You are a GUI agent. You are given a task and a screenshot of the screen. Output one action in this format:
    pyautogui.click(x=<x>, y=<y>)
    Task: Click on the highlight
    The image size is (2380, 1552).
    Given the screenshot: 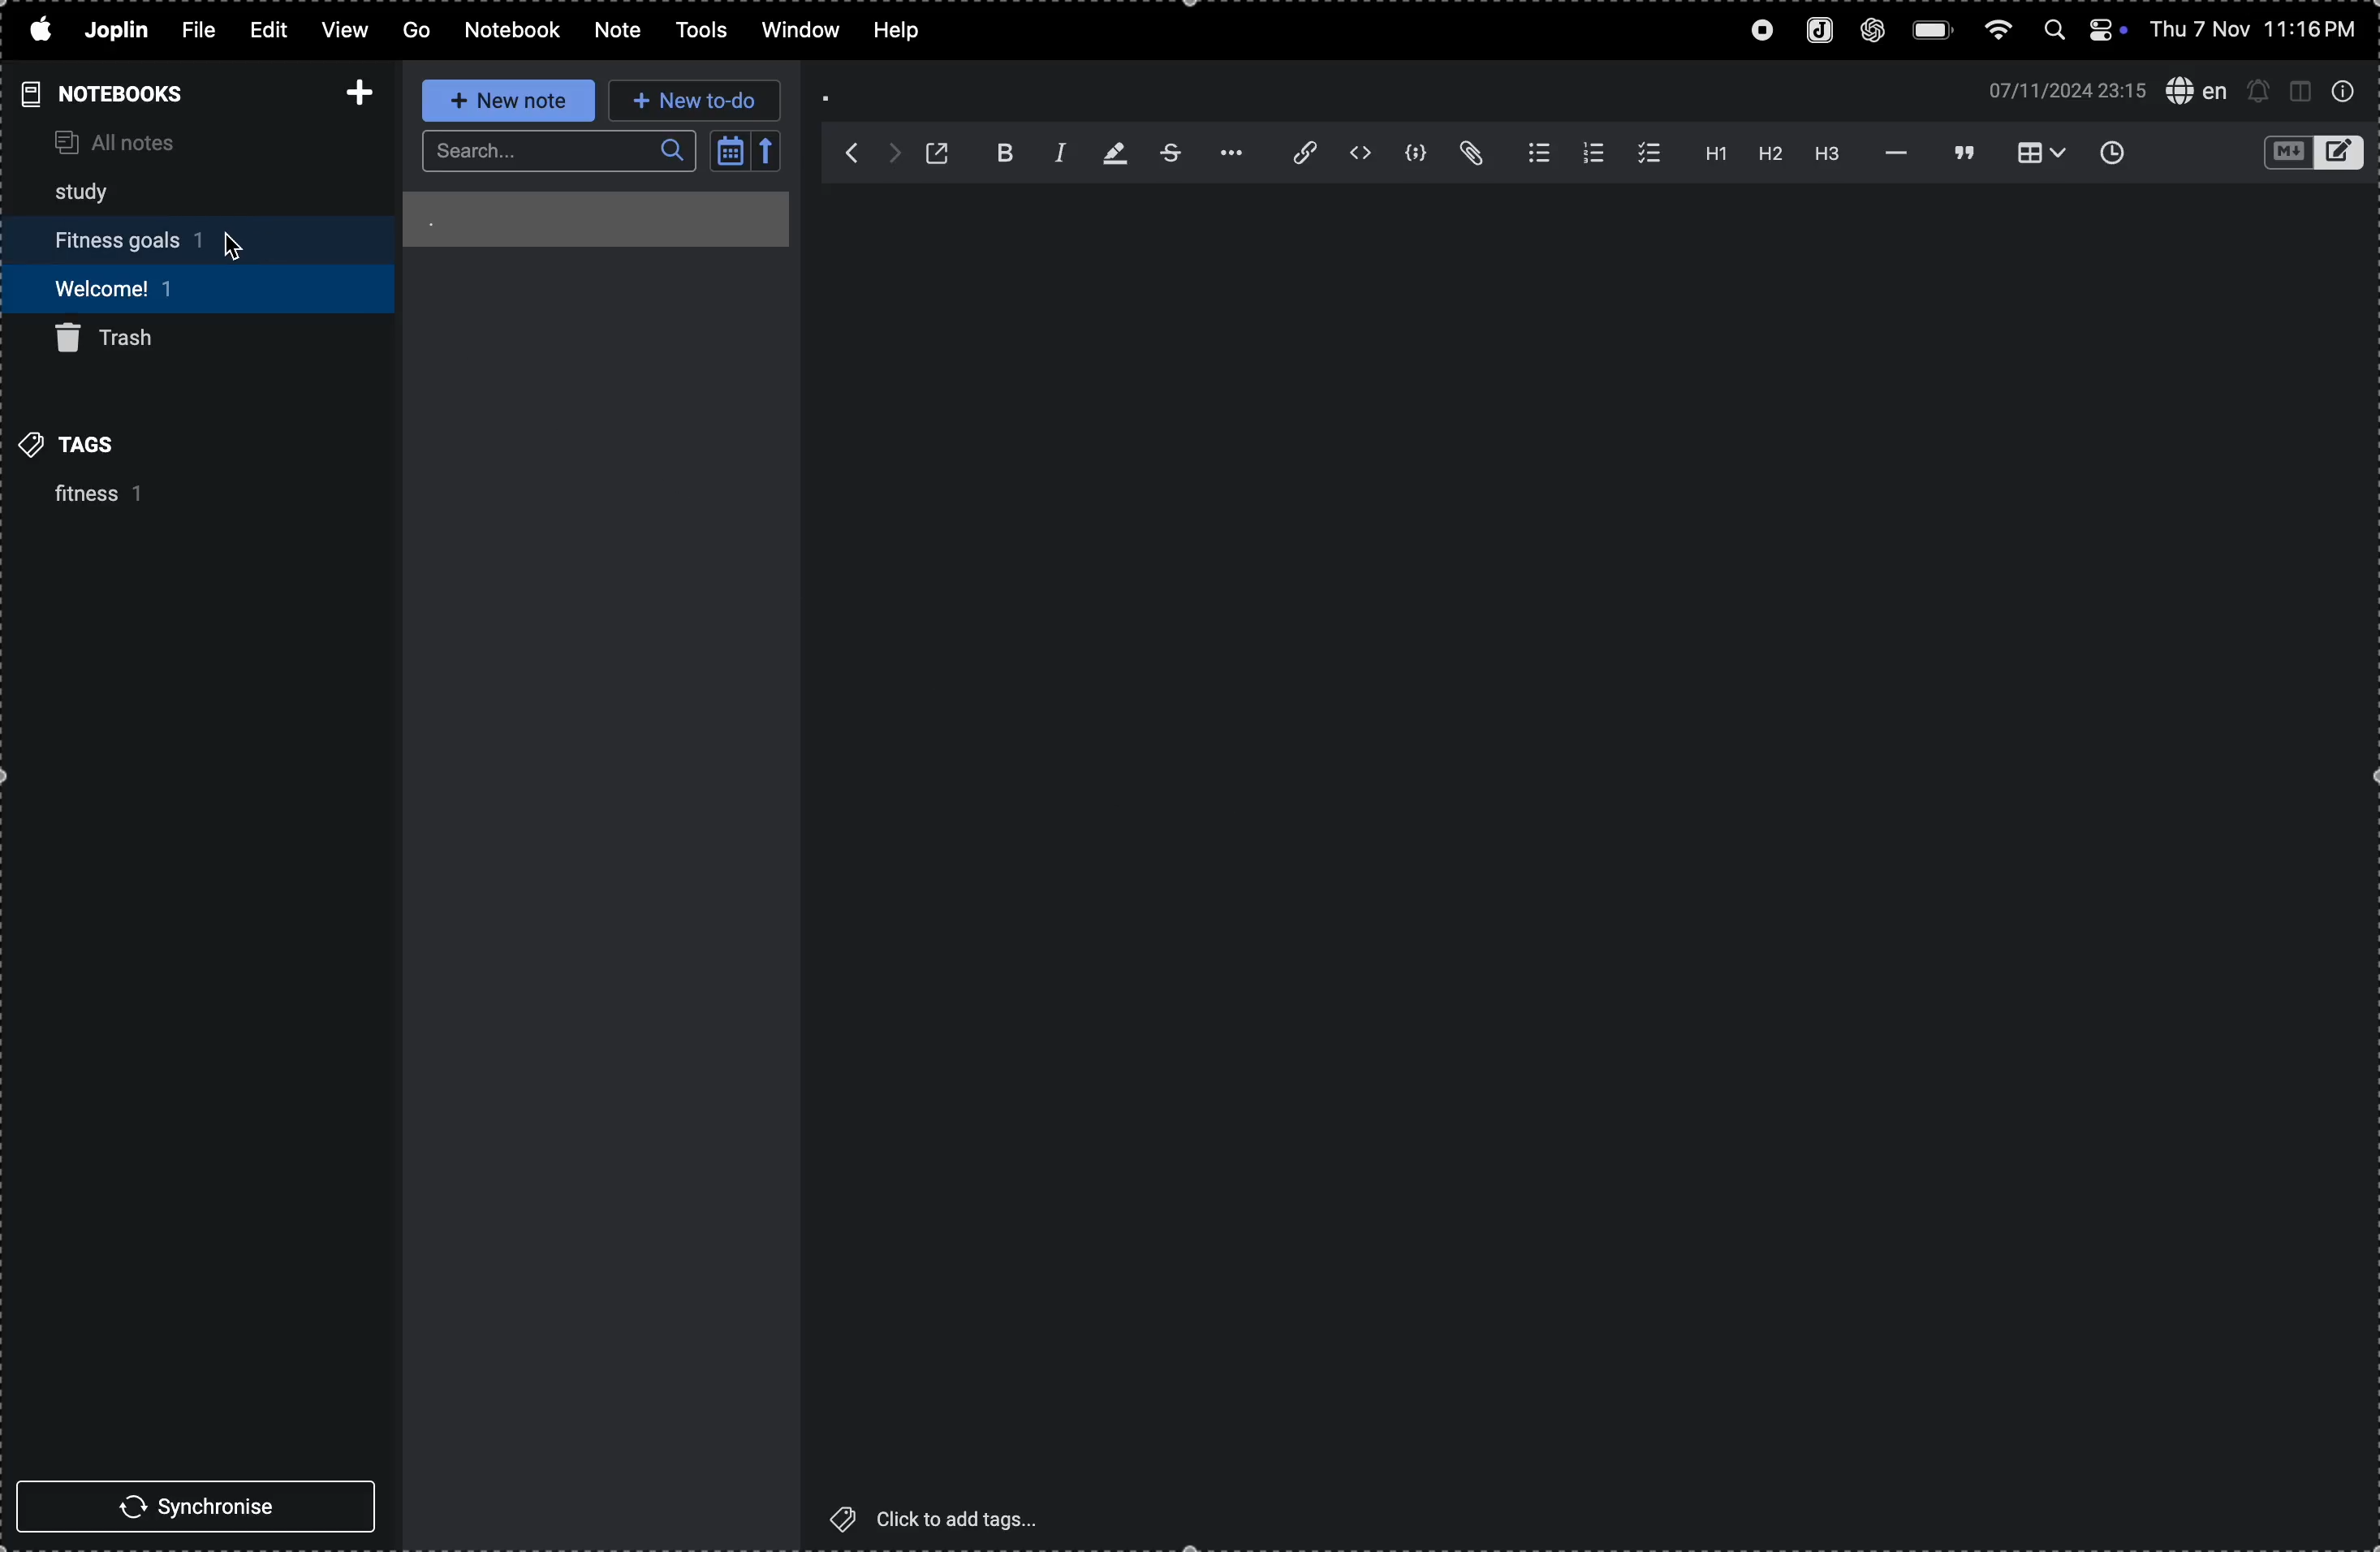 What is the action you would take?
    pyautogui.click(x=1106, y=155)
    